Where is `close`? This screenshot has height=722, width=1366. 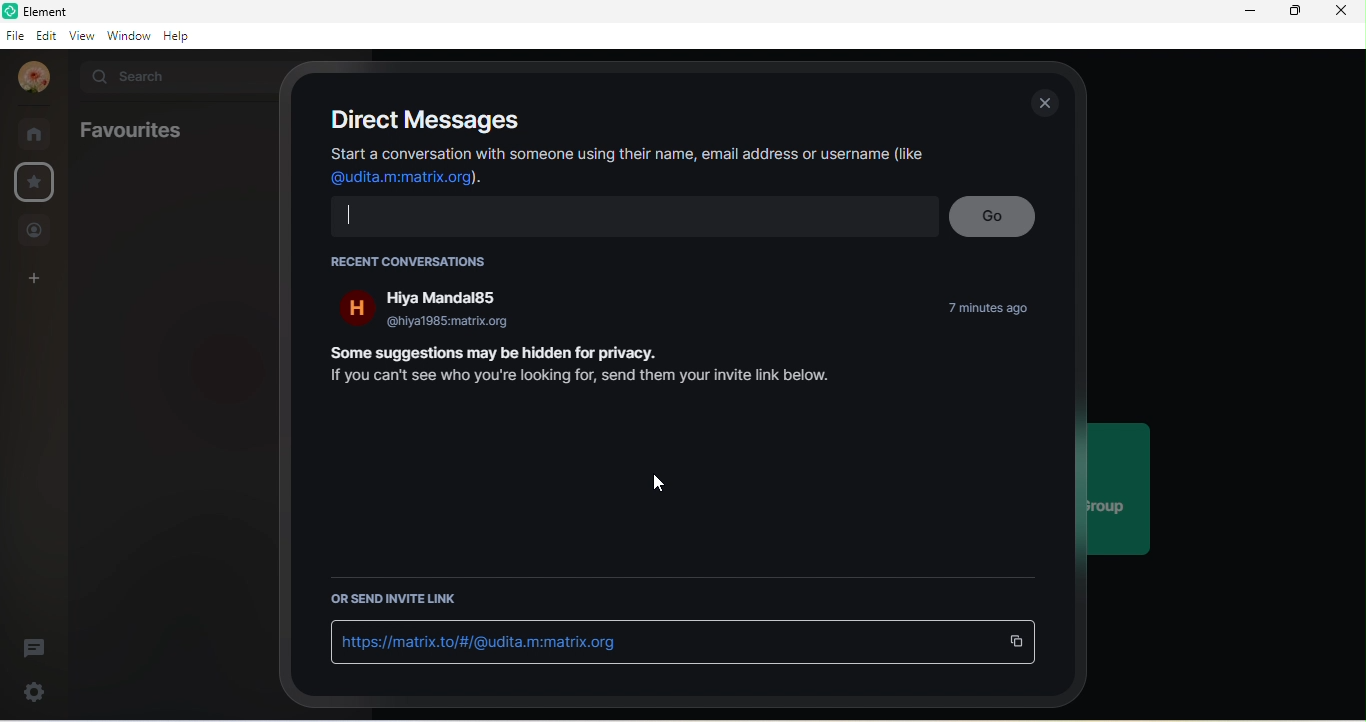 close is located at coordinates (1044, 103).